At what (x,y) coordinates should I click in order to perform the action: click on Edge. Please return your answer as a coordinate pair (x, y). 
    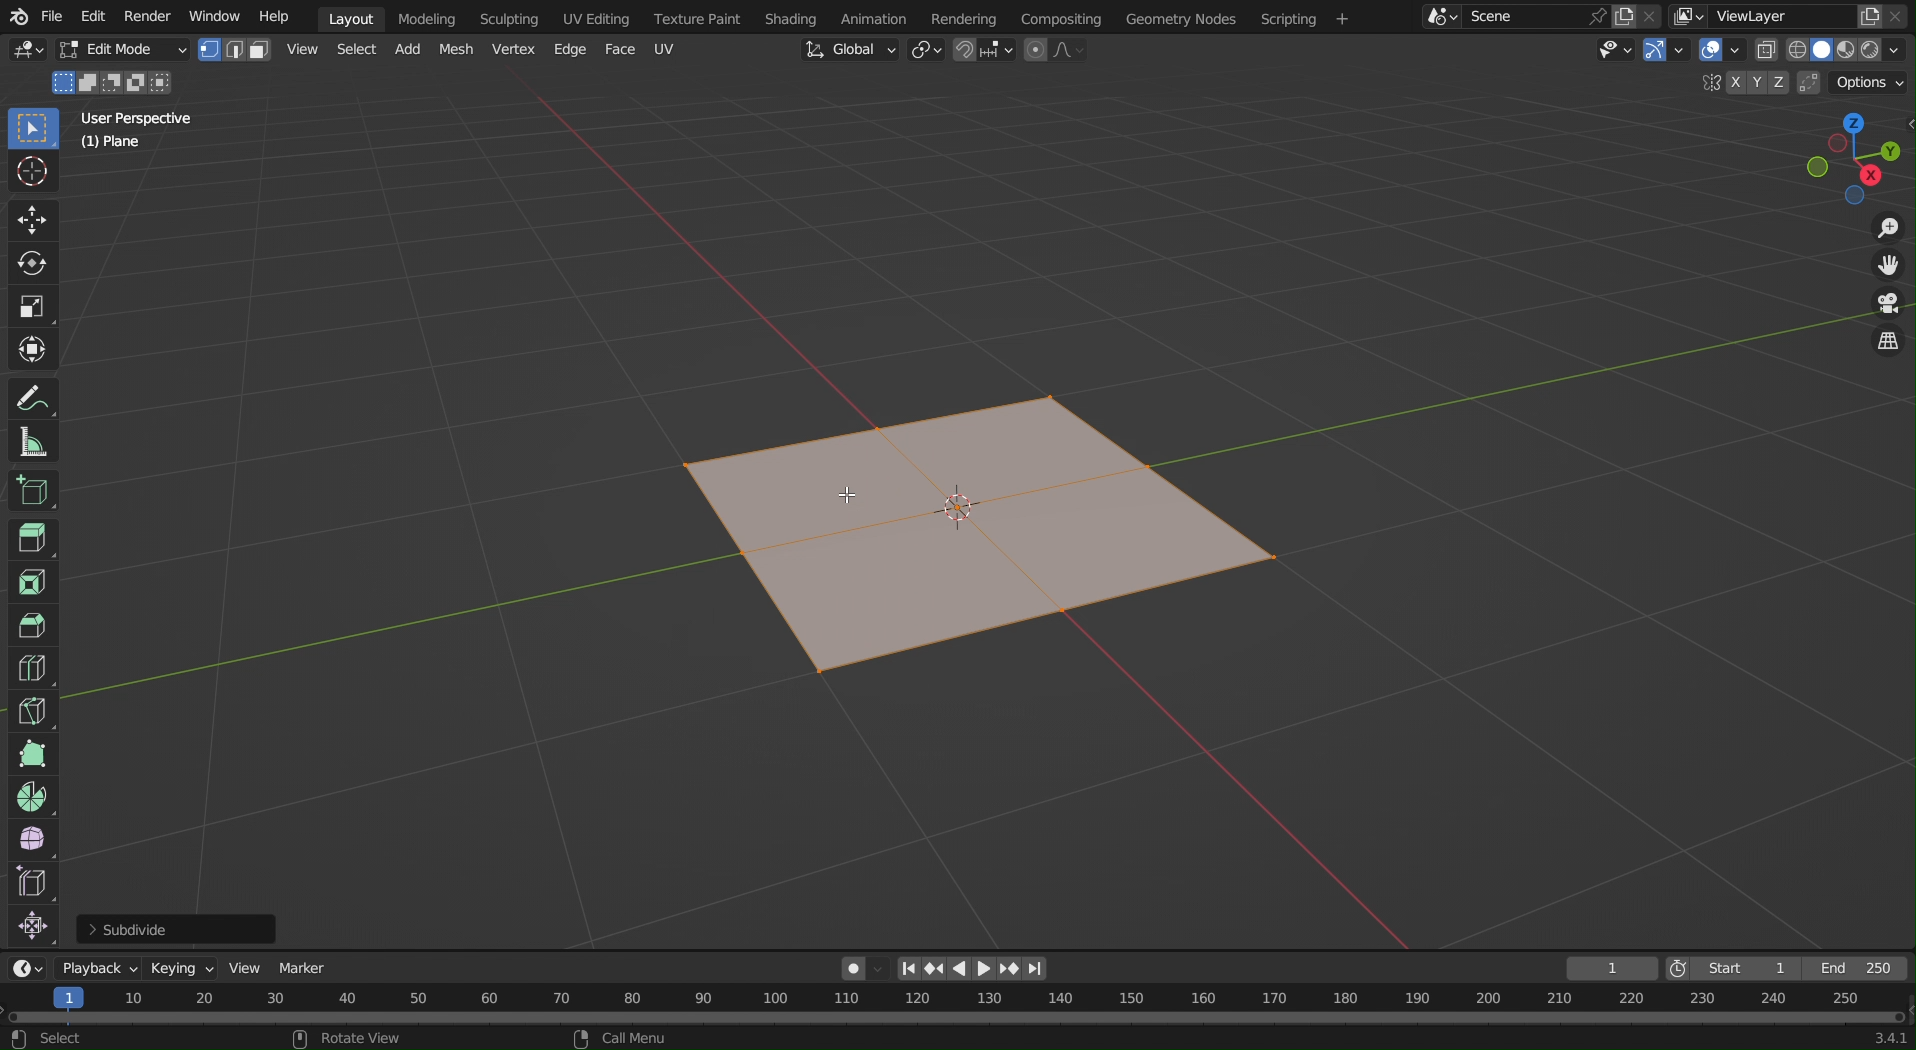
    Looking at the image, I should click on (567, 50).